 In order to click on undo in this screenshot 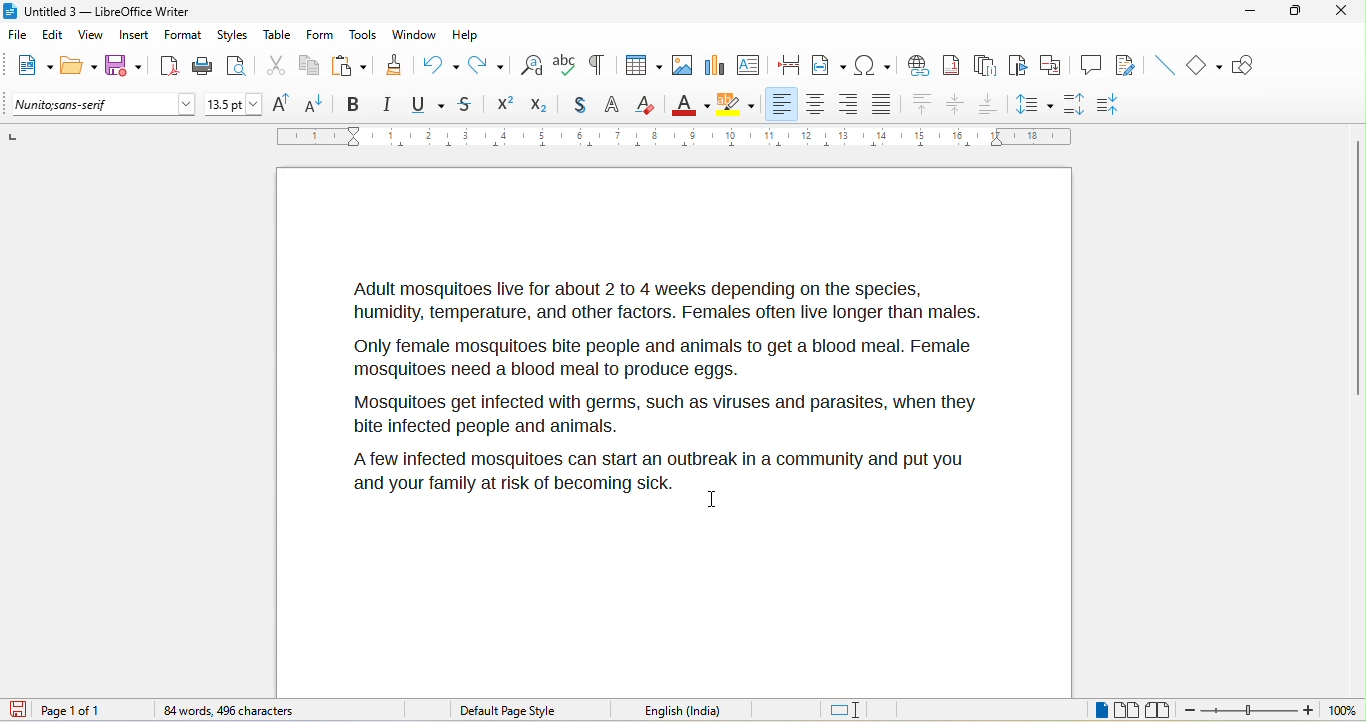, I will do `click(440, 62)`.